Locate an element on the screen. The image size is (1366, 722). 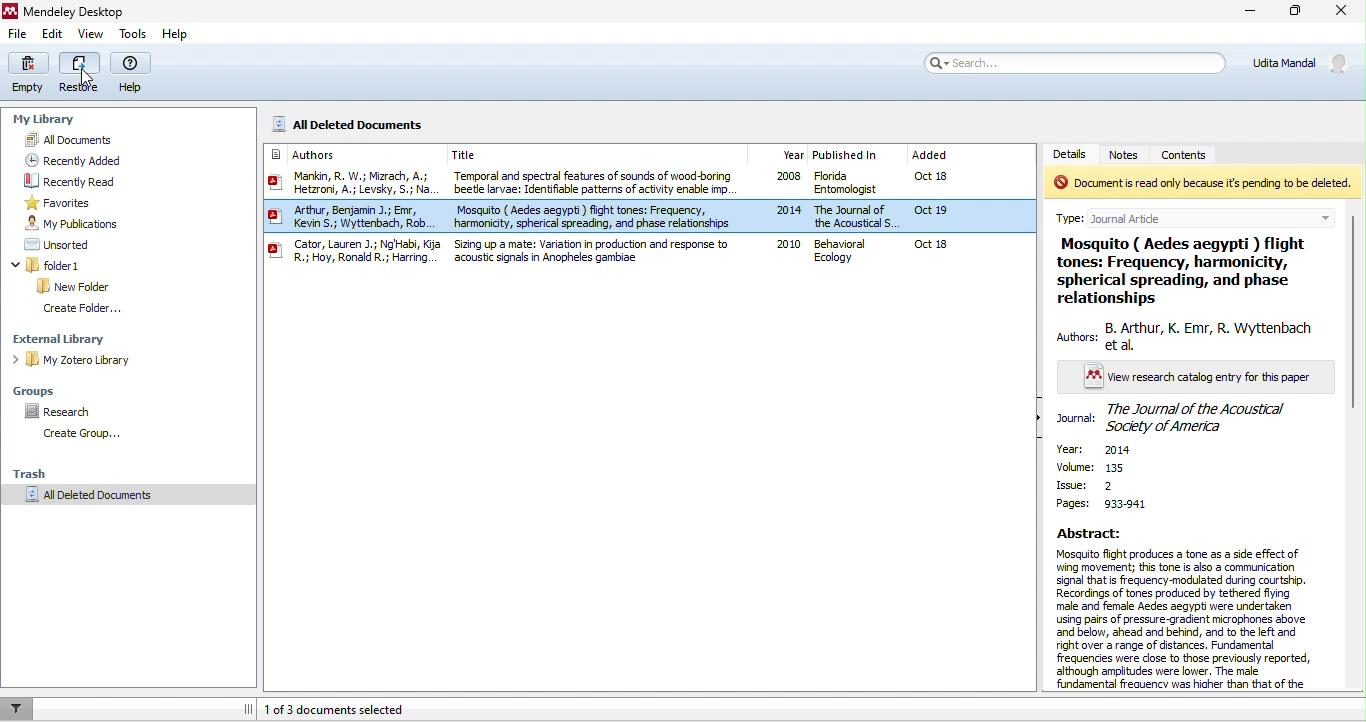
file is located at coordinates (18, 34).